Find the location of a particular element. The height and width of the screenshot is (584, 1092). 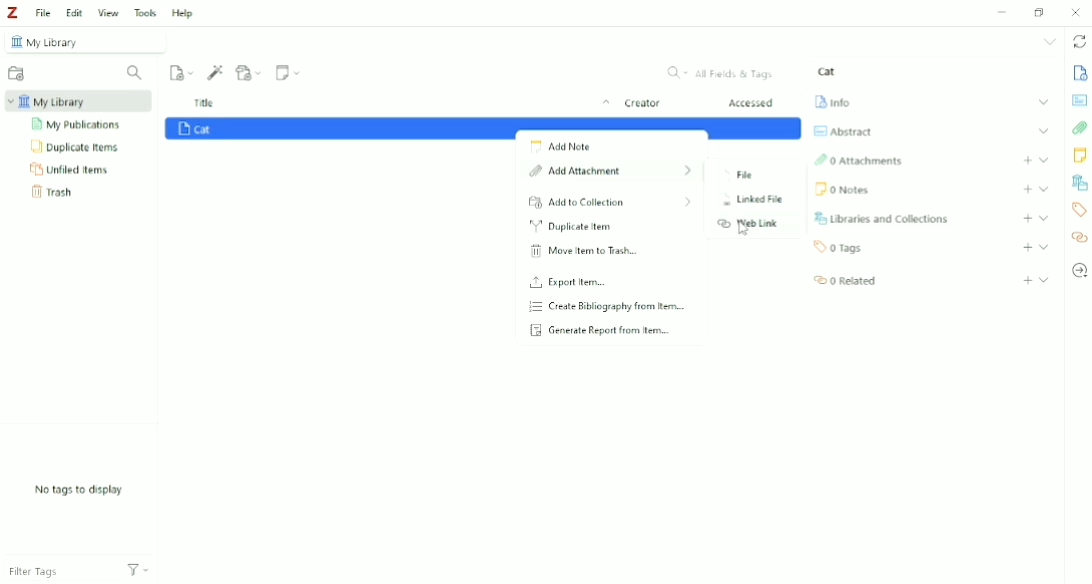

Add is located at coordinates (1028, 281).